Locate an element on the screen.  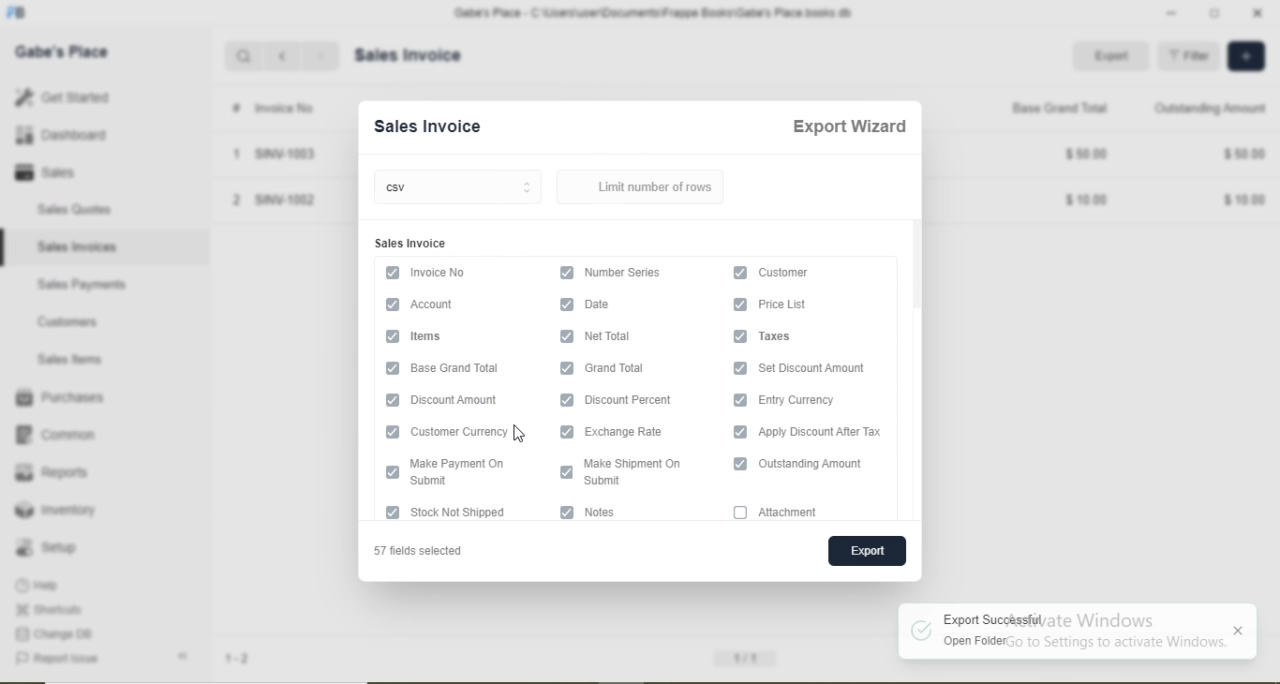
logo is located at coordinates (25, 13).